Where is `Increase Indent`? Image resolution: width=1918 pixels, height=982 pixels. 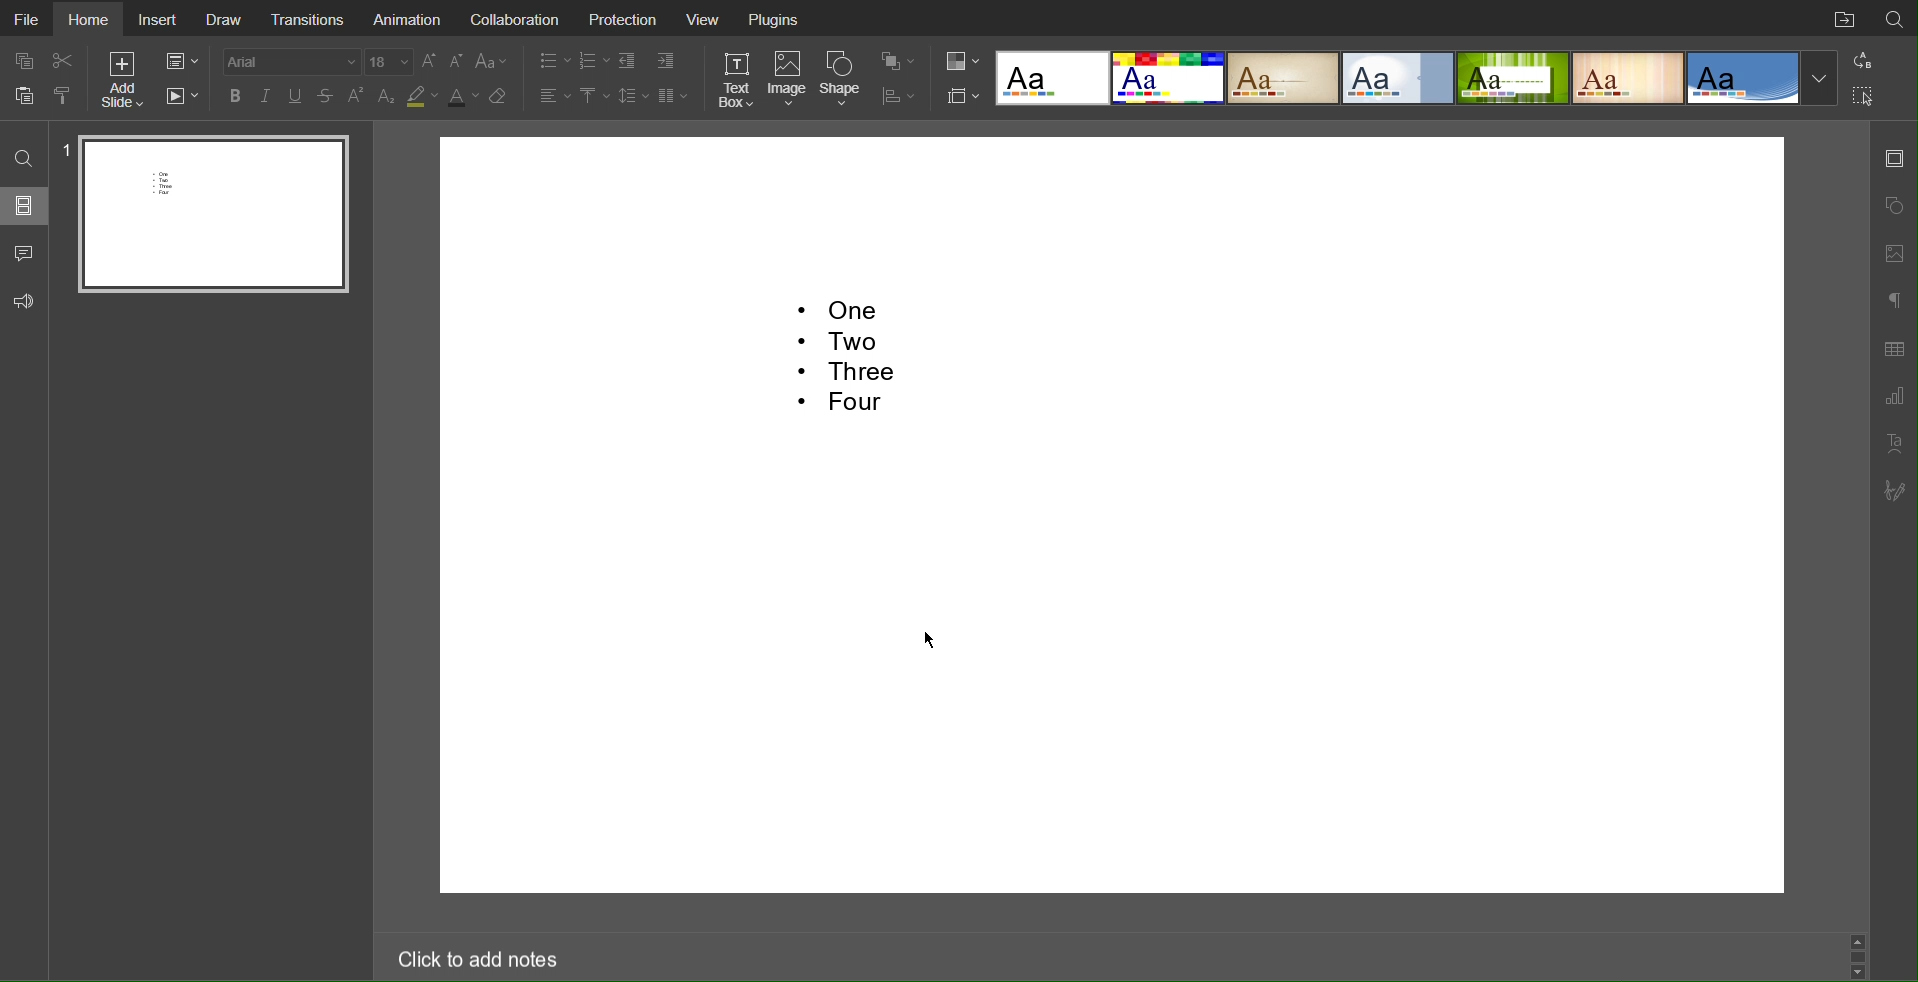 Increase Indent is located at coordinates (662, 61).